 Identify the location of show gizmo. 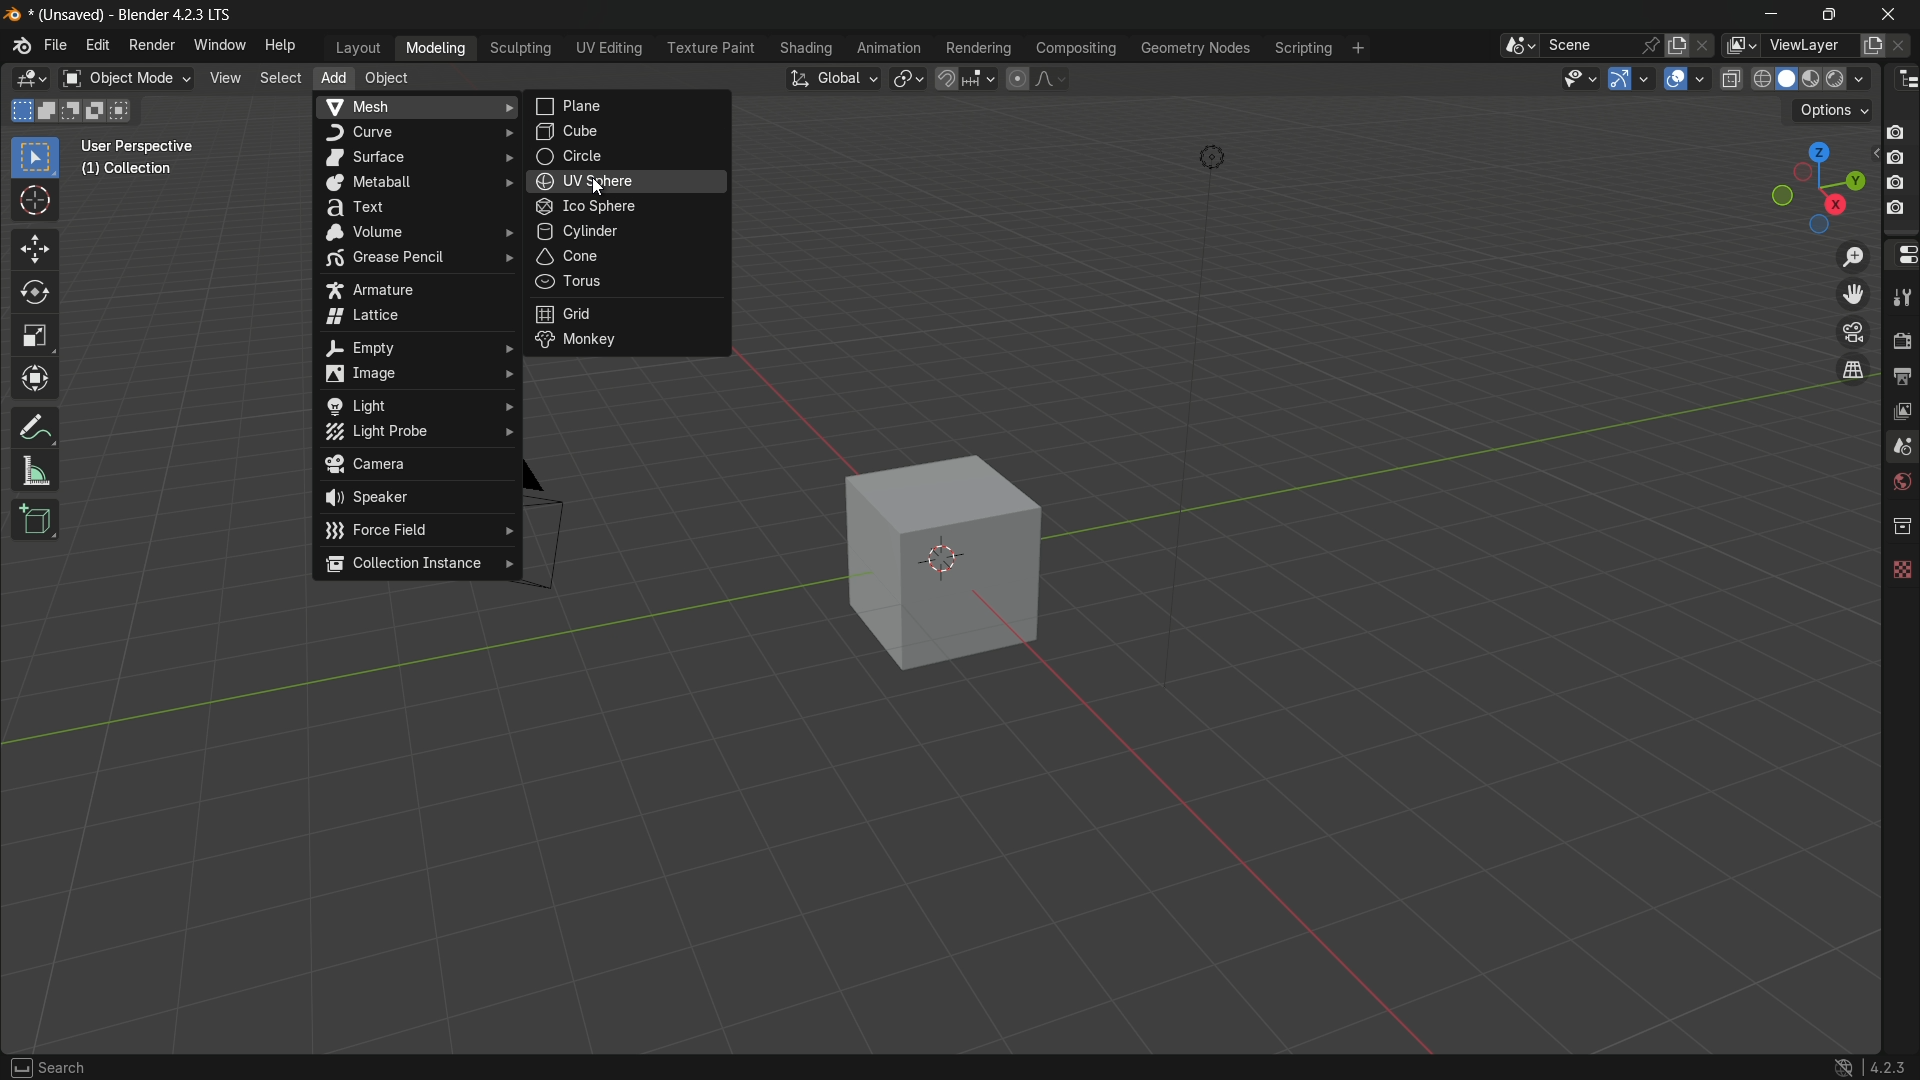
(1621, 79).